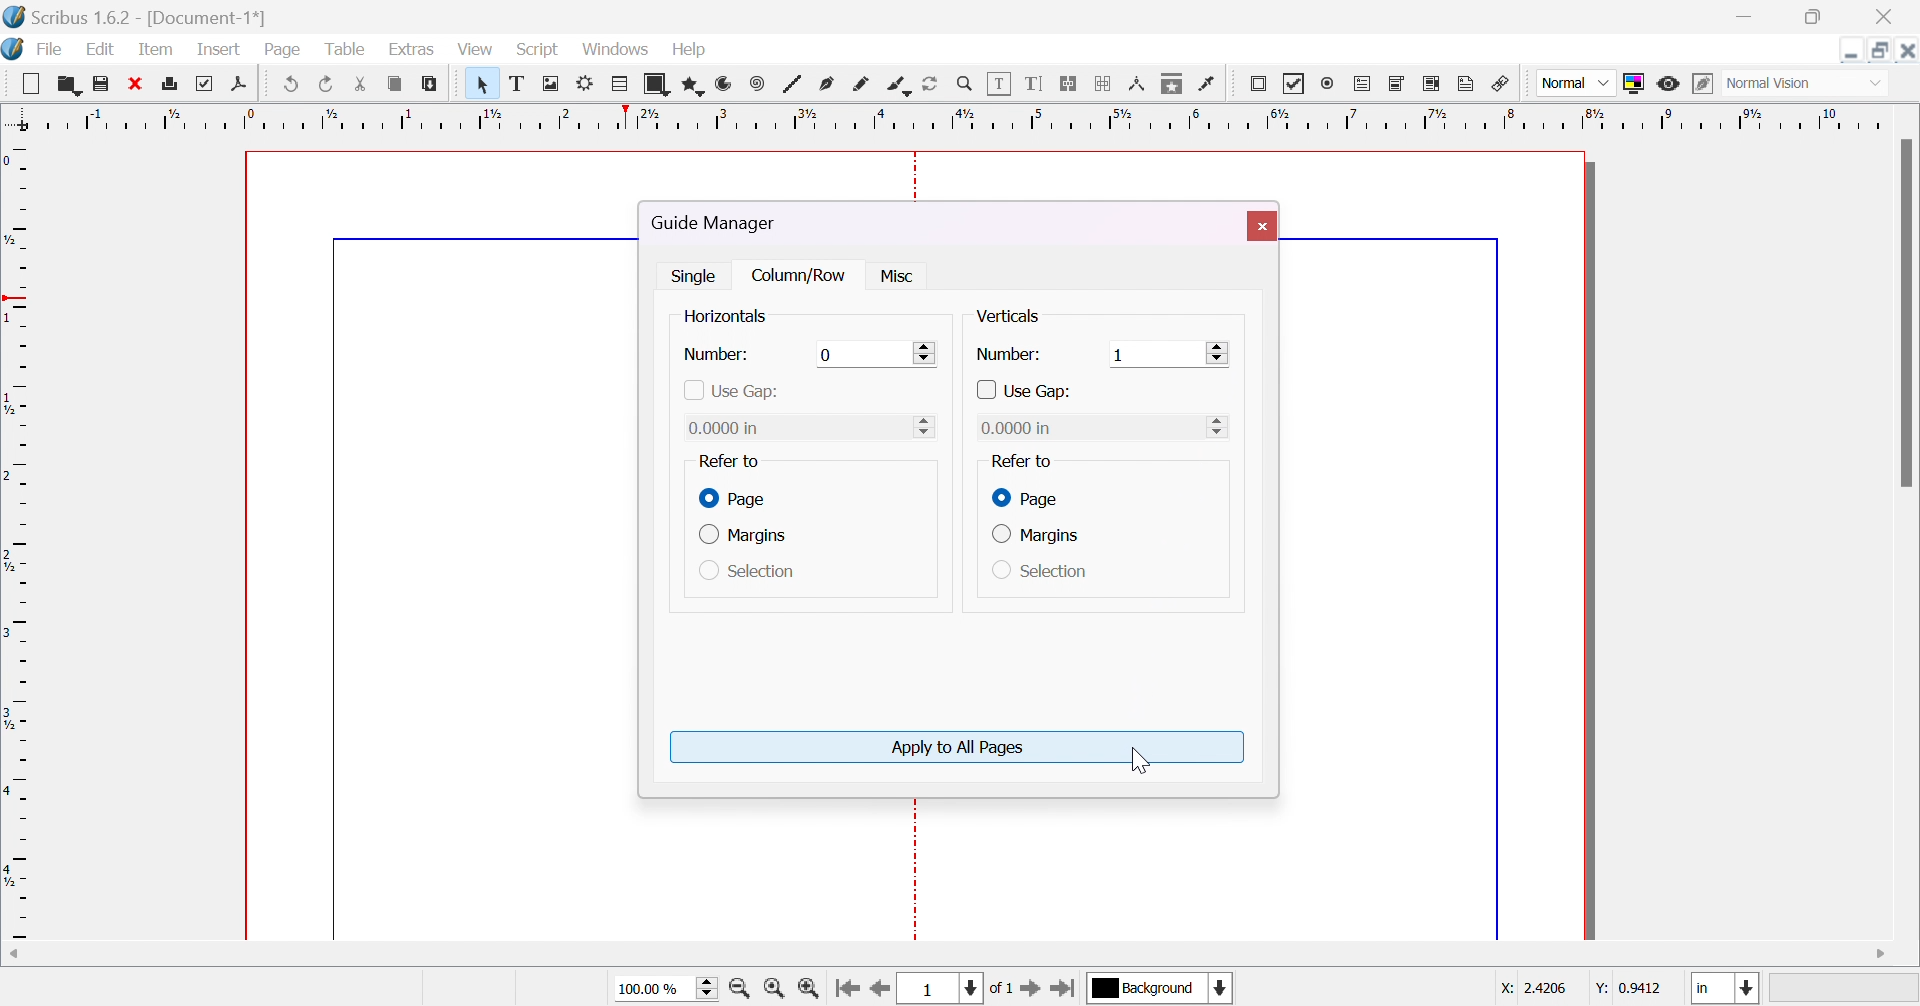  Describe the element at coordinates (1140, 85) in the screenshot. I see `measurements` at that location.